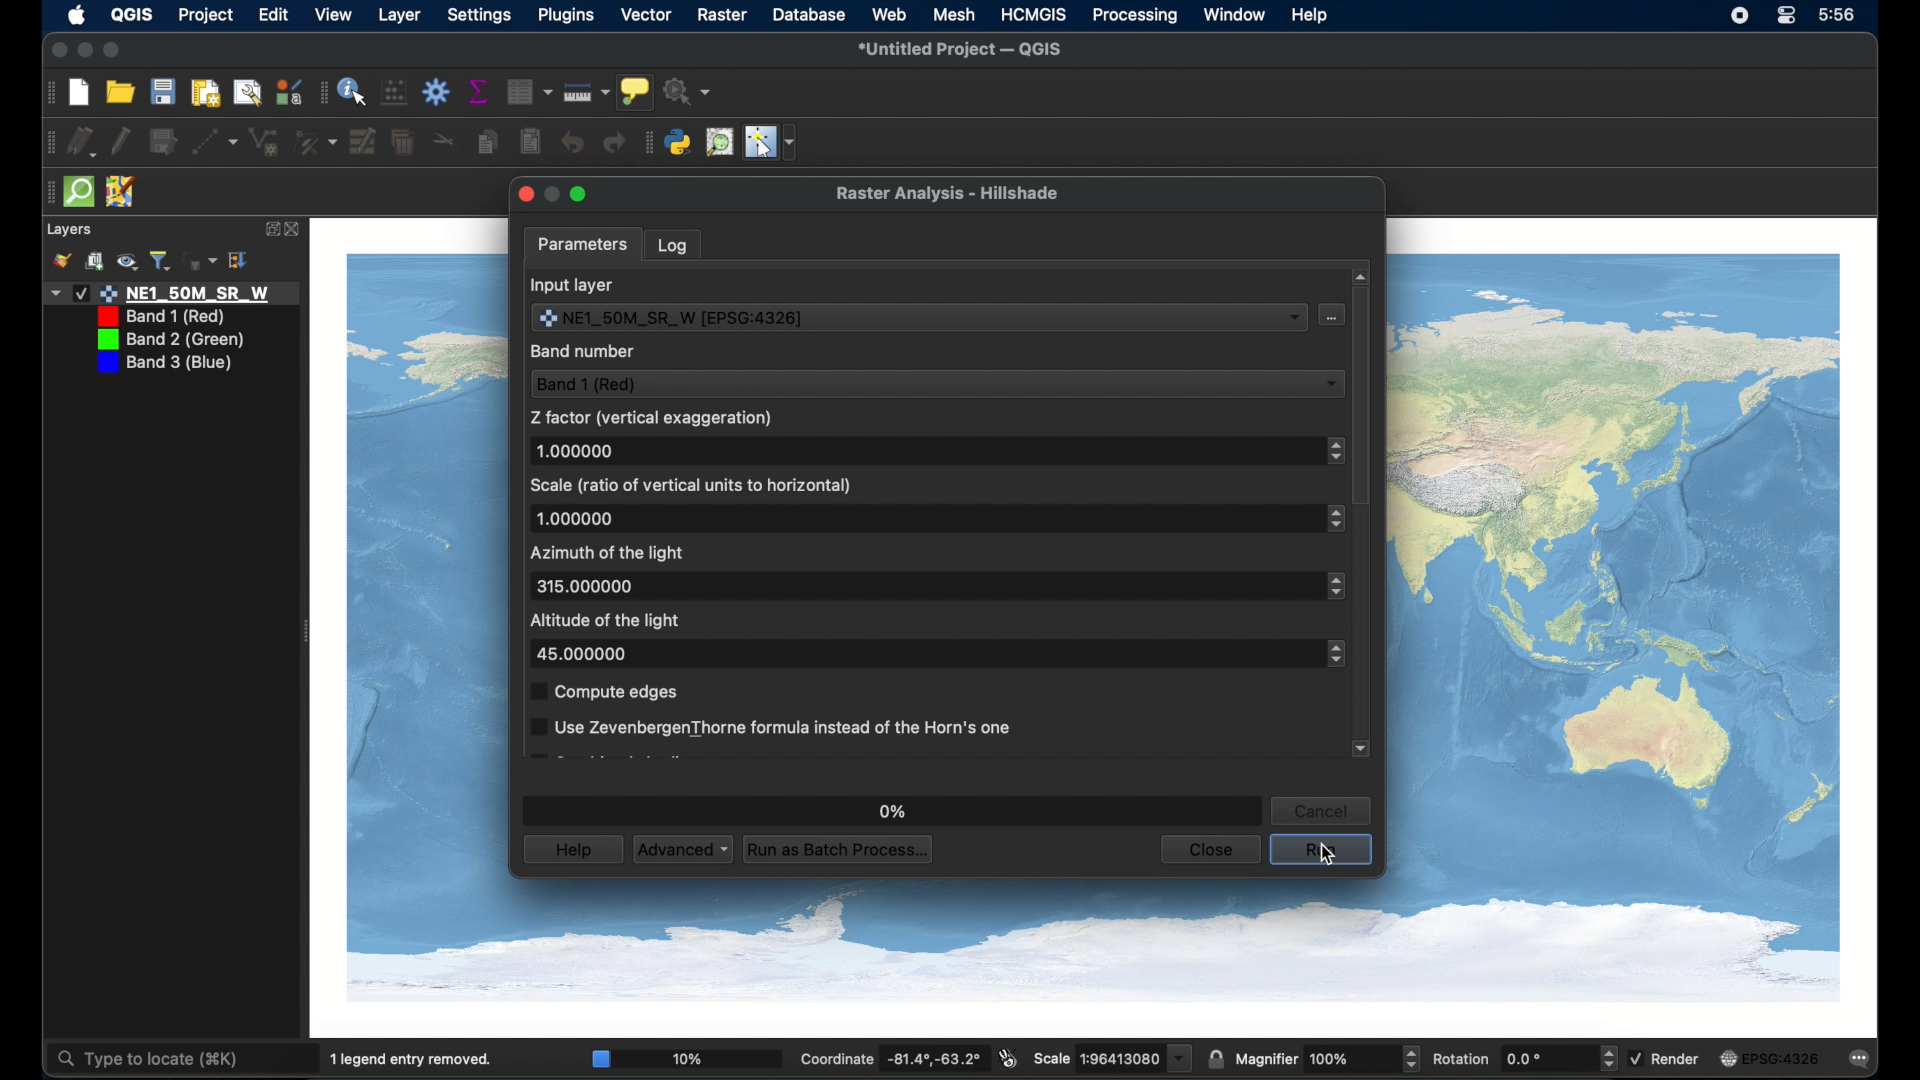 The height and width of the screenshot is (1080, 1920). What do you see at coordinates (242, 261) in the screenshot?
I see `expand` at bounding box center [242, 261].